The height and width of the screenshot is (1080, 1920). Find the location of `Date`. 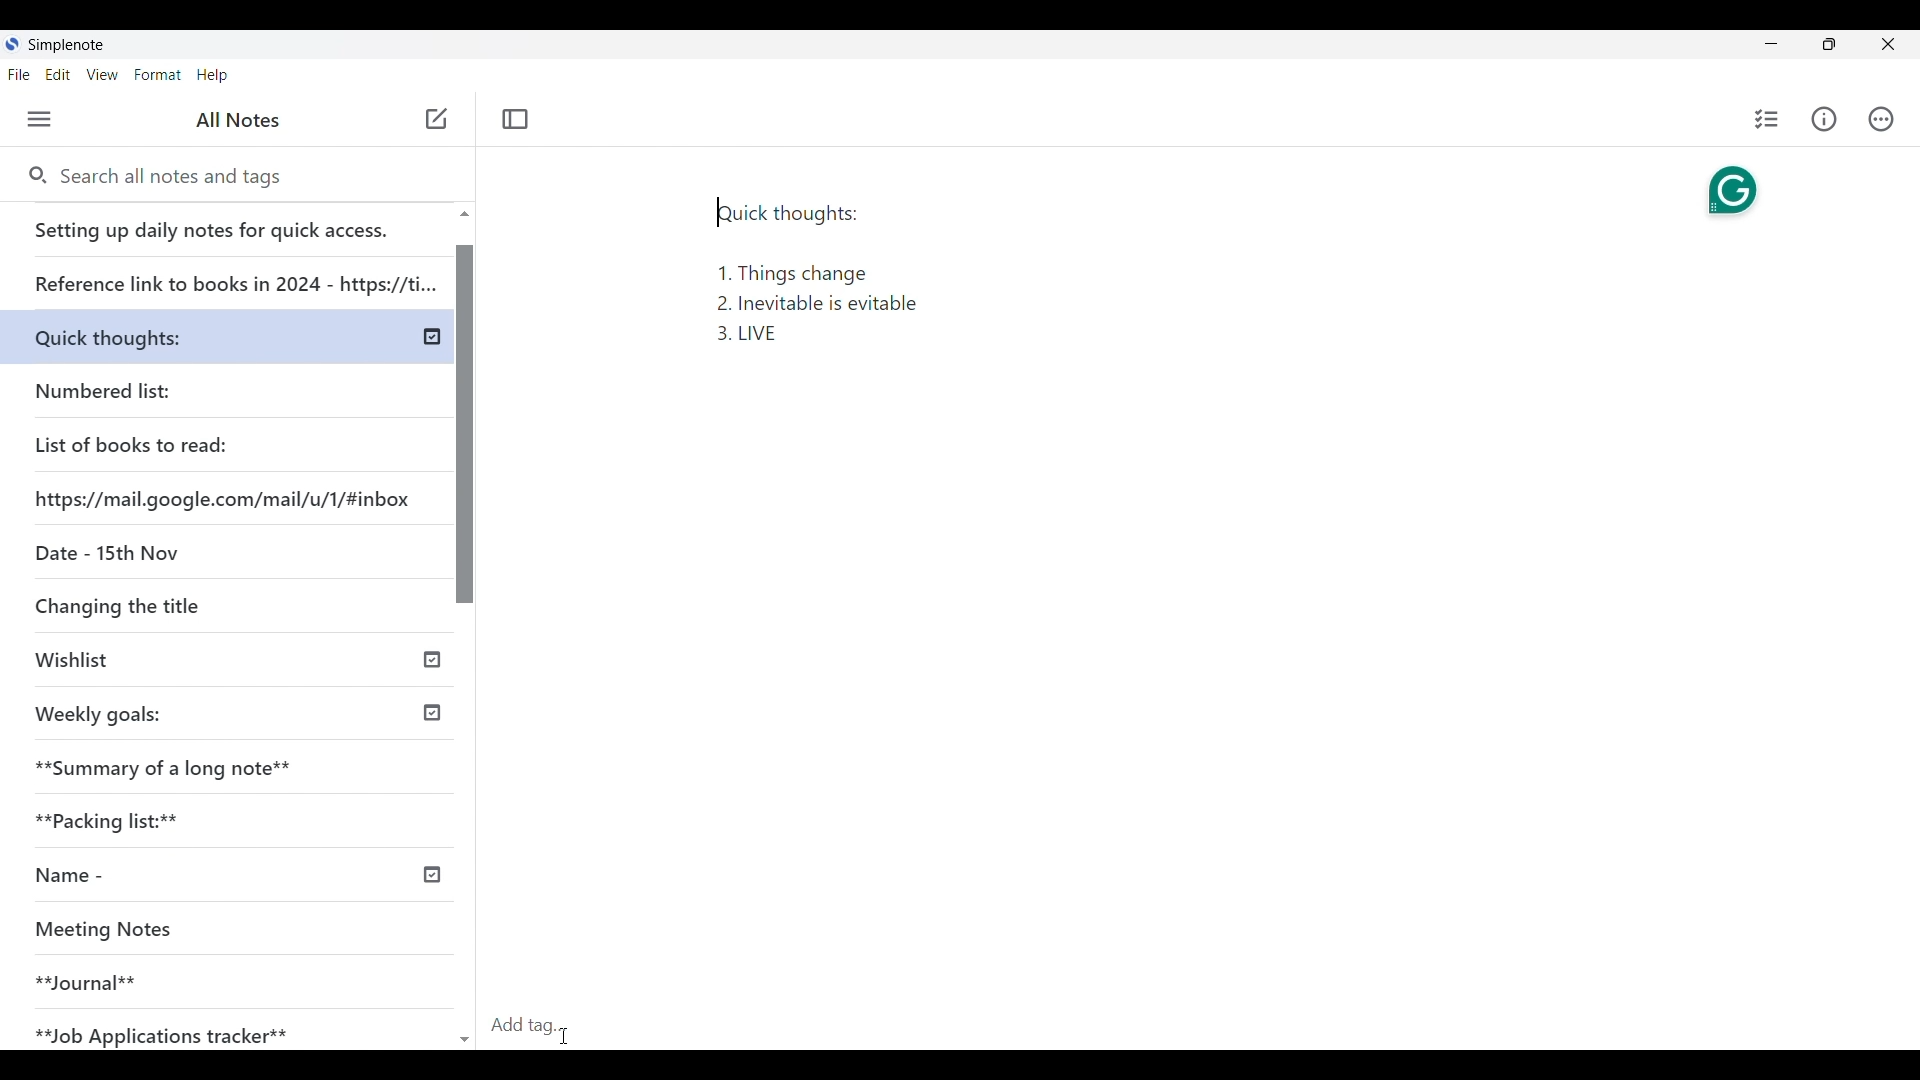

Date is located at coordinates (103, 551).